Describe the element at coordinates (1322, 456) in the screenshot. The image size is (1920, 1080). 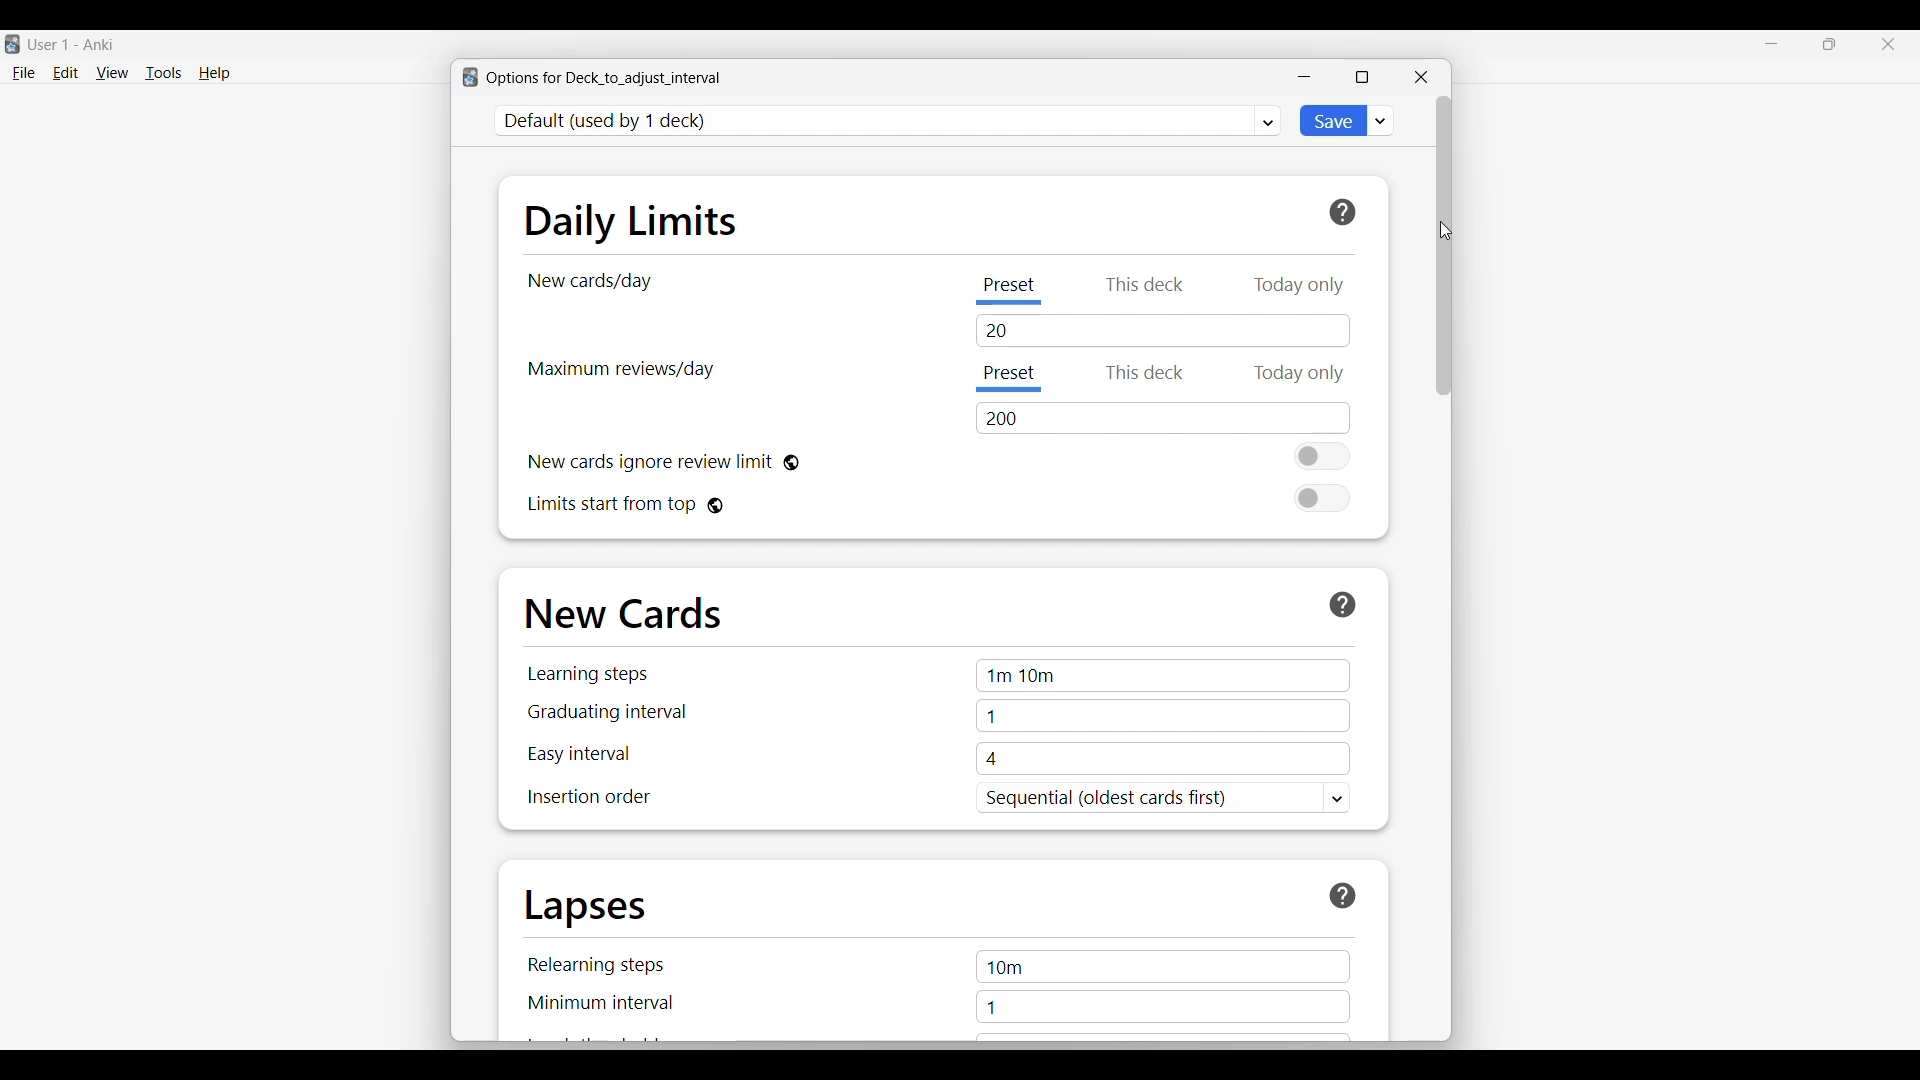
I see `Toggle to not have a review limit for new cards` at that location.